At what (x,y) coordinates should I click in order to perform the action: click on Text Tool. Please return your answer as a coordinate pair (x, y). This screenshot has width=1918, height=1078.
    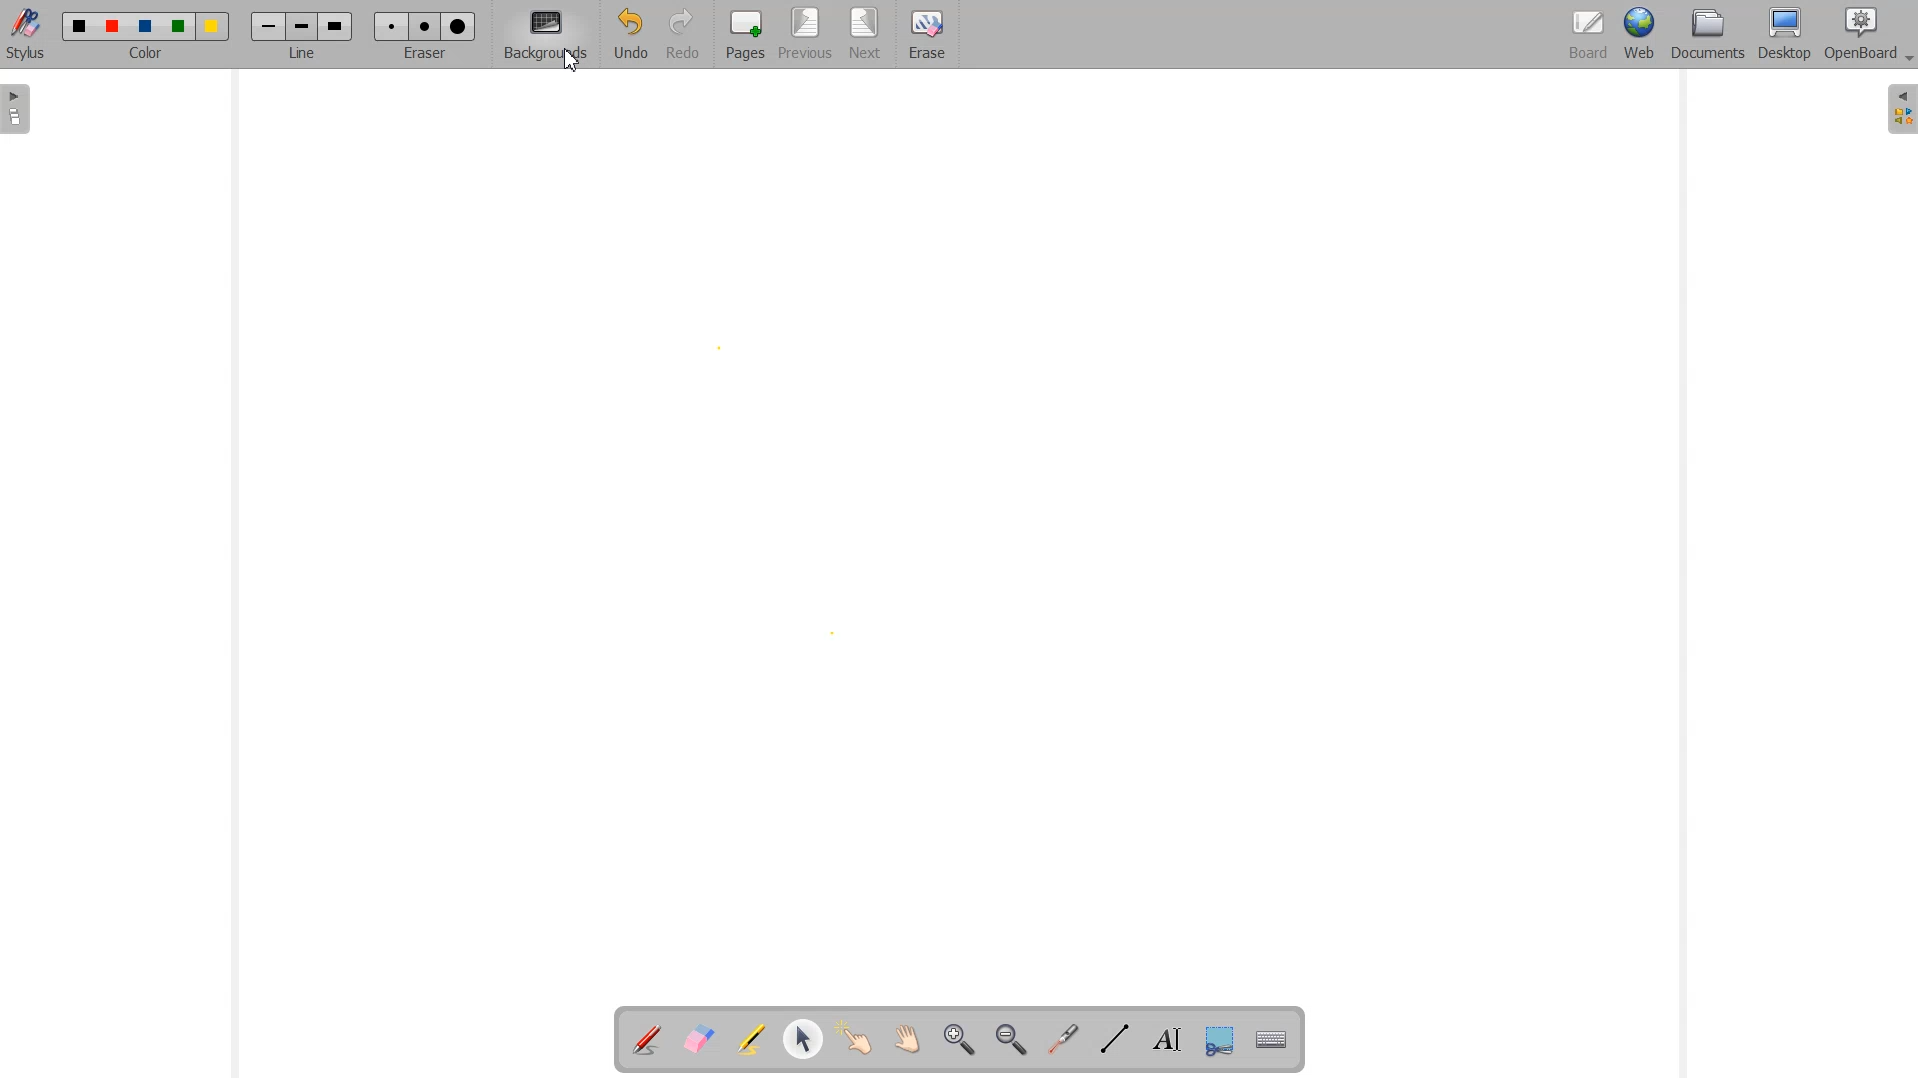
    Looking at the image, I should click on (1163, 1040).